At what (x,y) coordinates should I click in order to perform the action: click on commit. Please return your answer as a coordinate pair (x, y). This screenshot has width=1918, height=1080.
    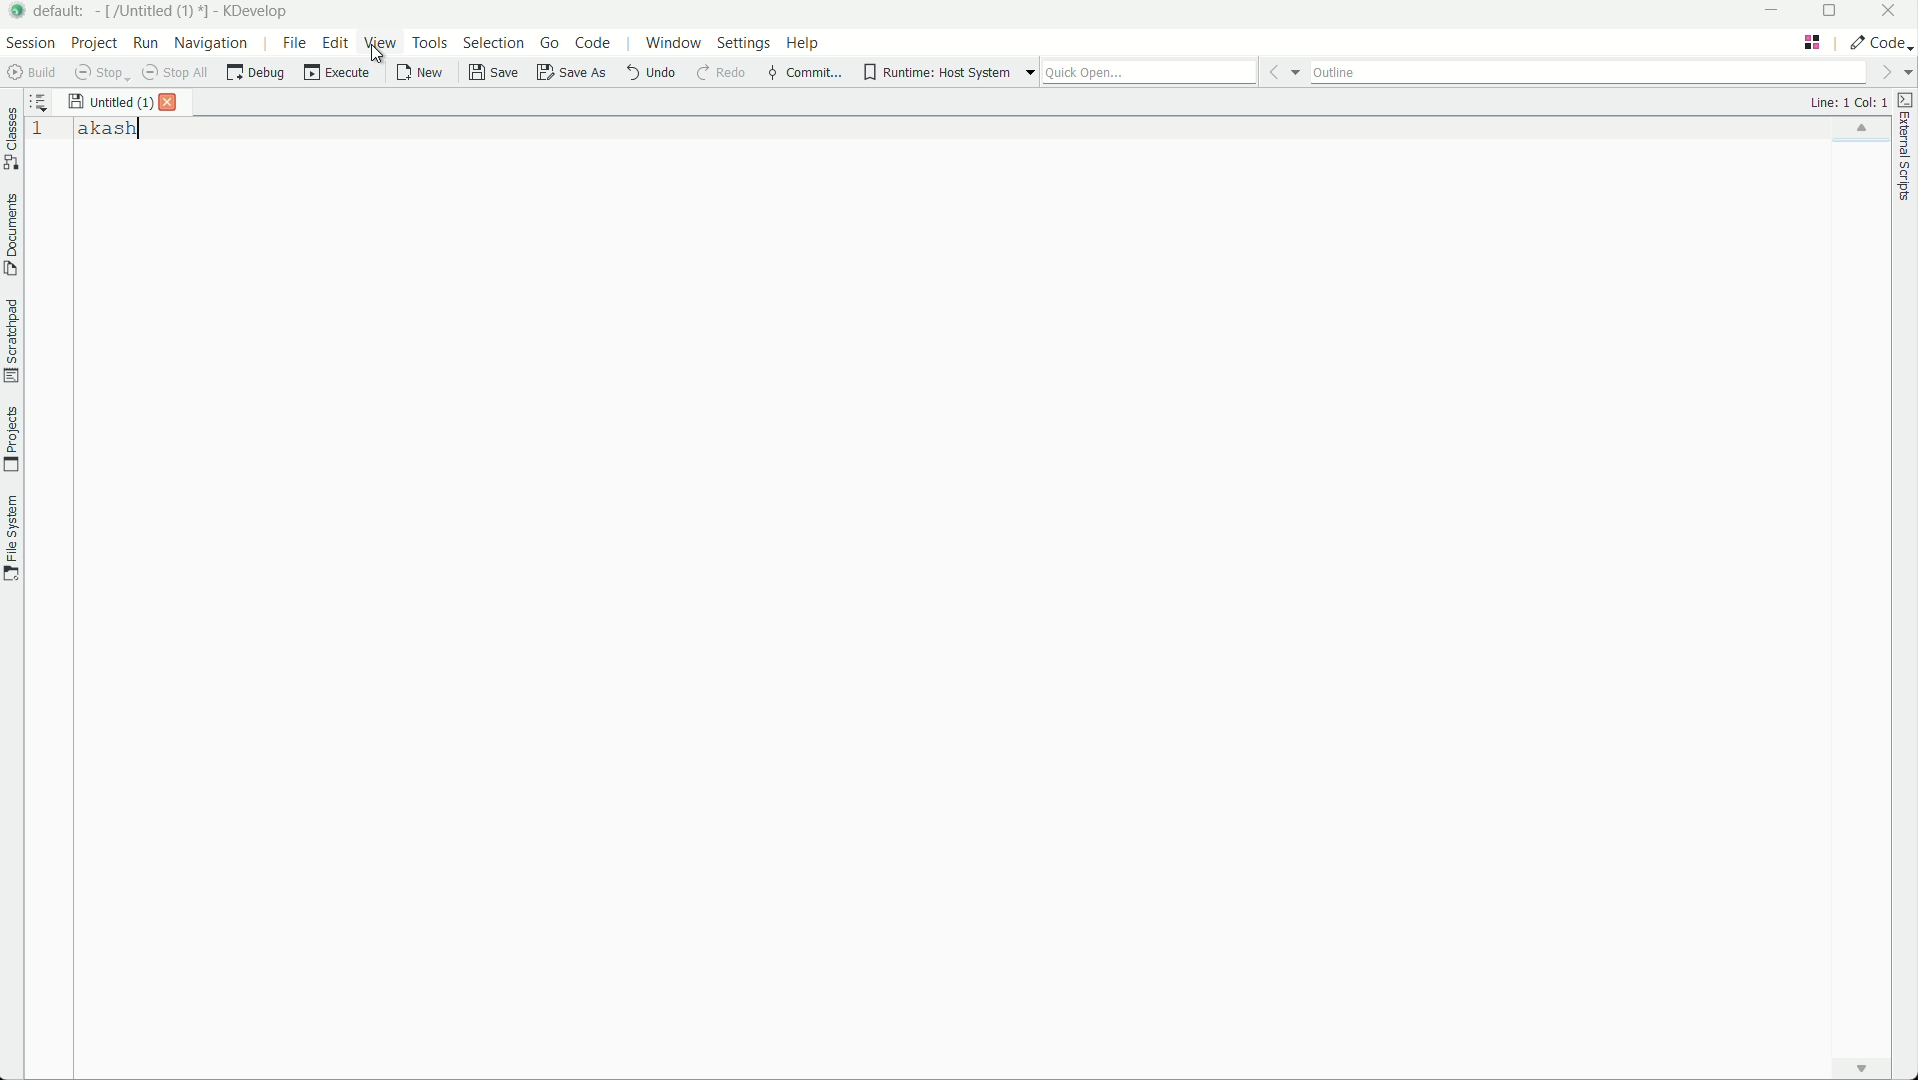
    Looking at the image, I should click on (806, 73).